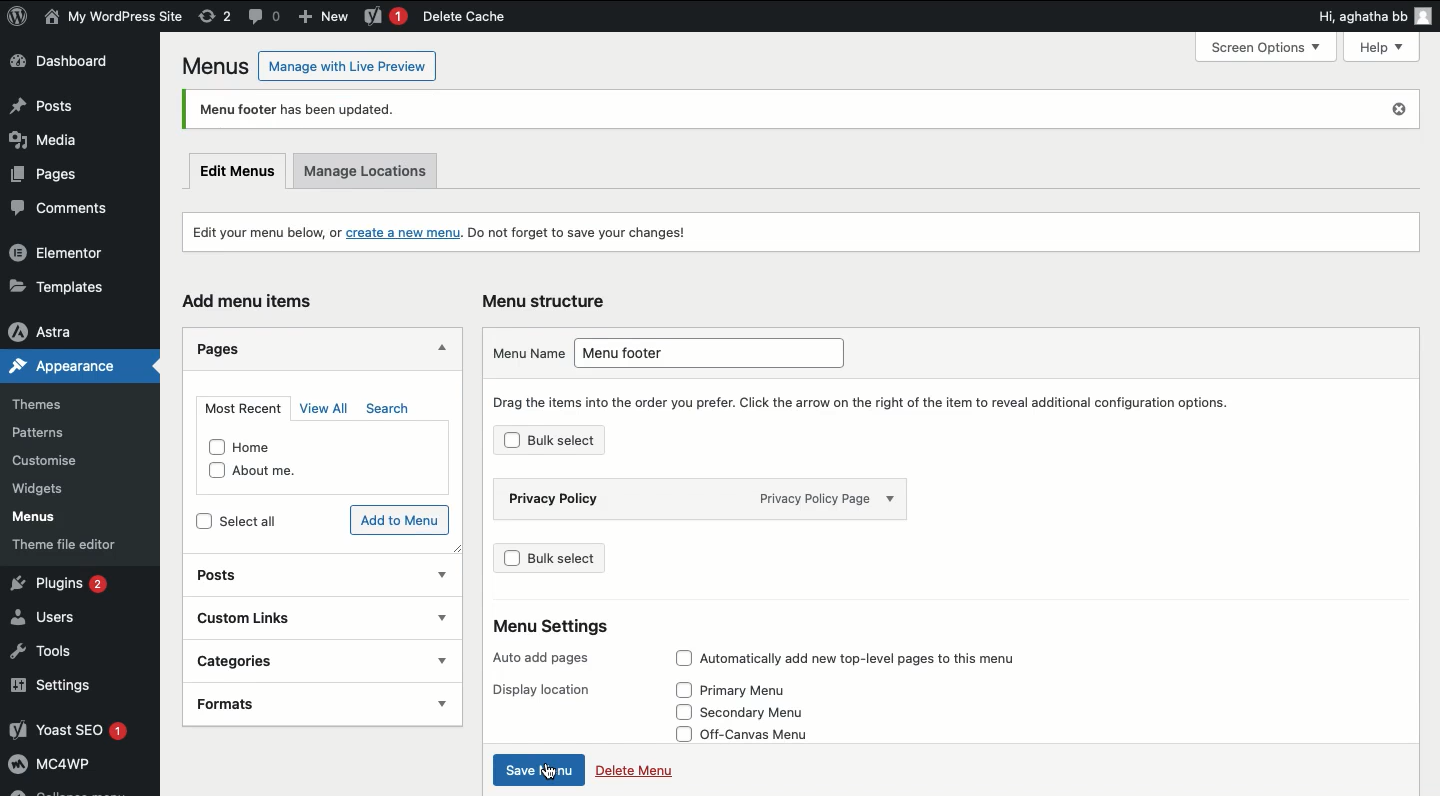 The width and height of the screenshot is (1440, 796). I want to click on  Off-Canvas Menu, so click(775, 735).